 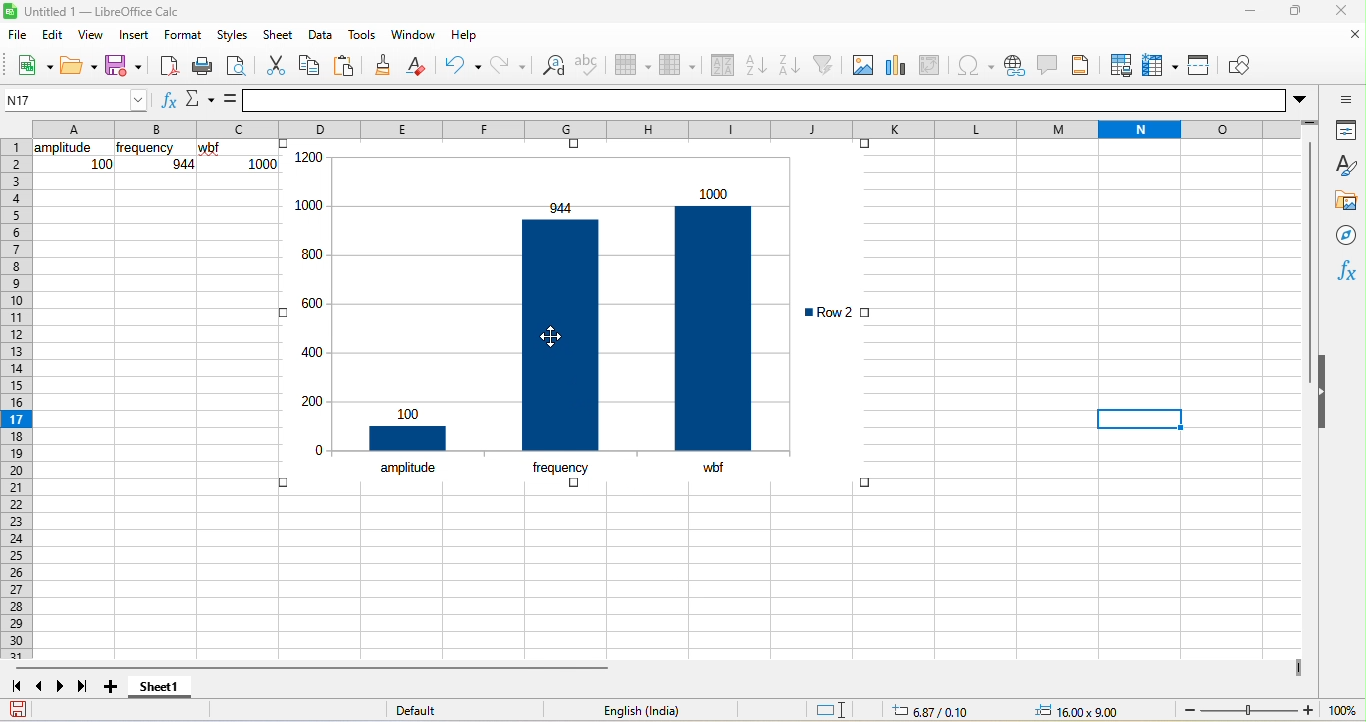 I want to click on insert, so click(x=139, y=34).